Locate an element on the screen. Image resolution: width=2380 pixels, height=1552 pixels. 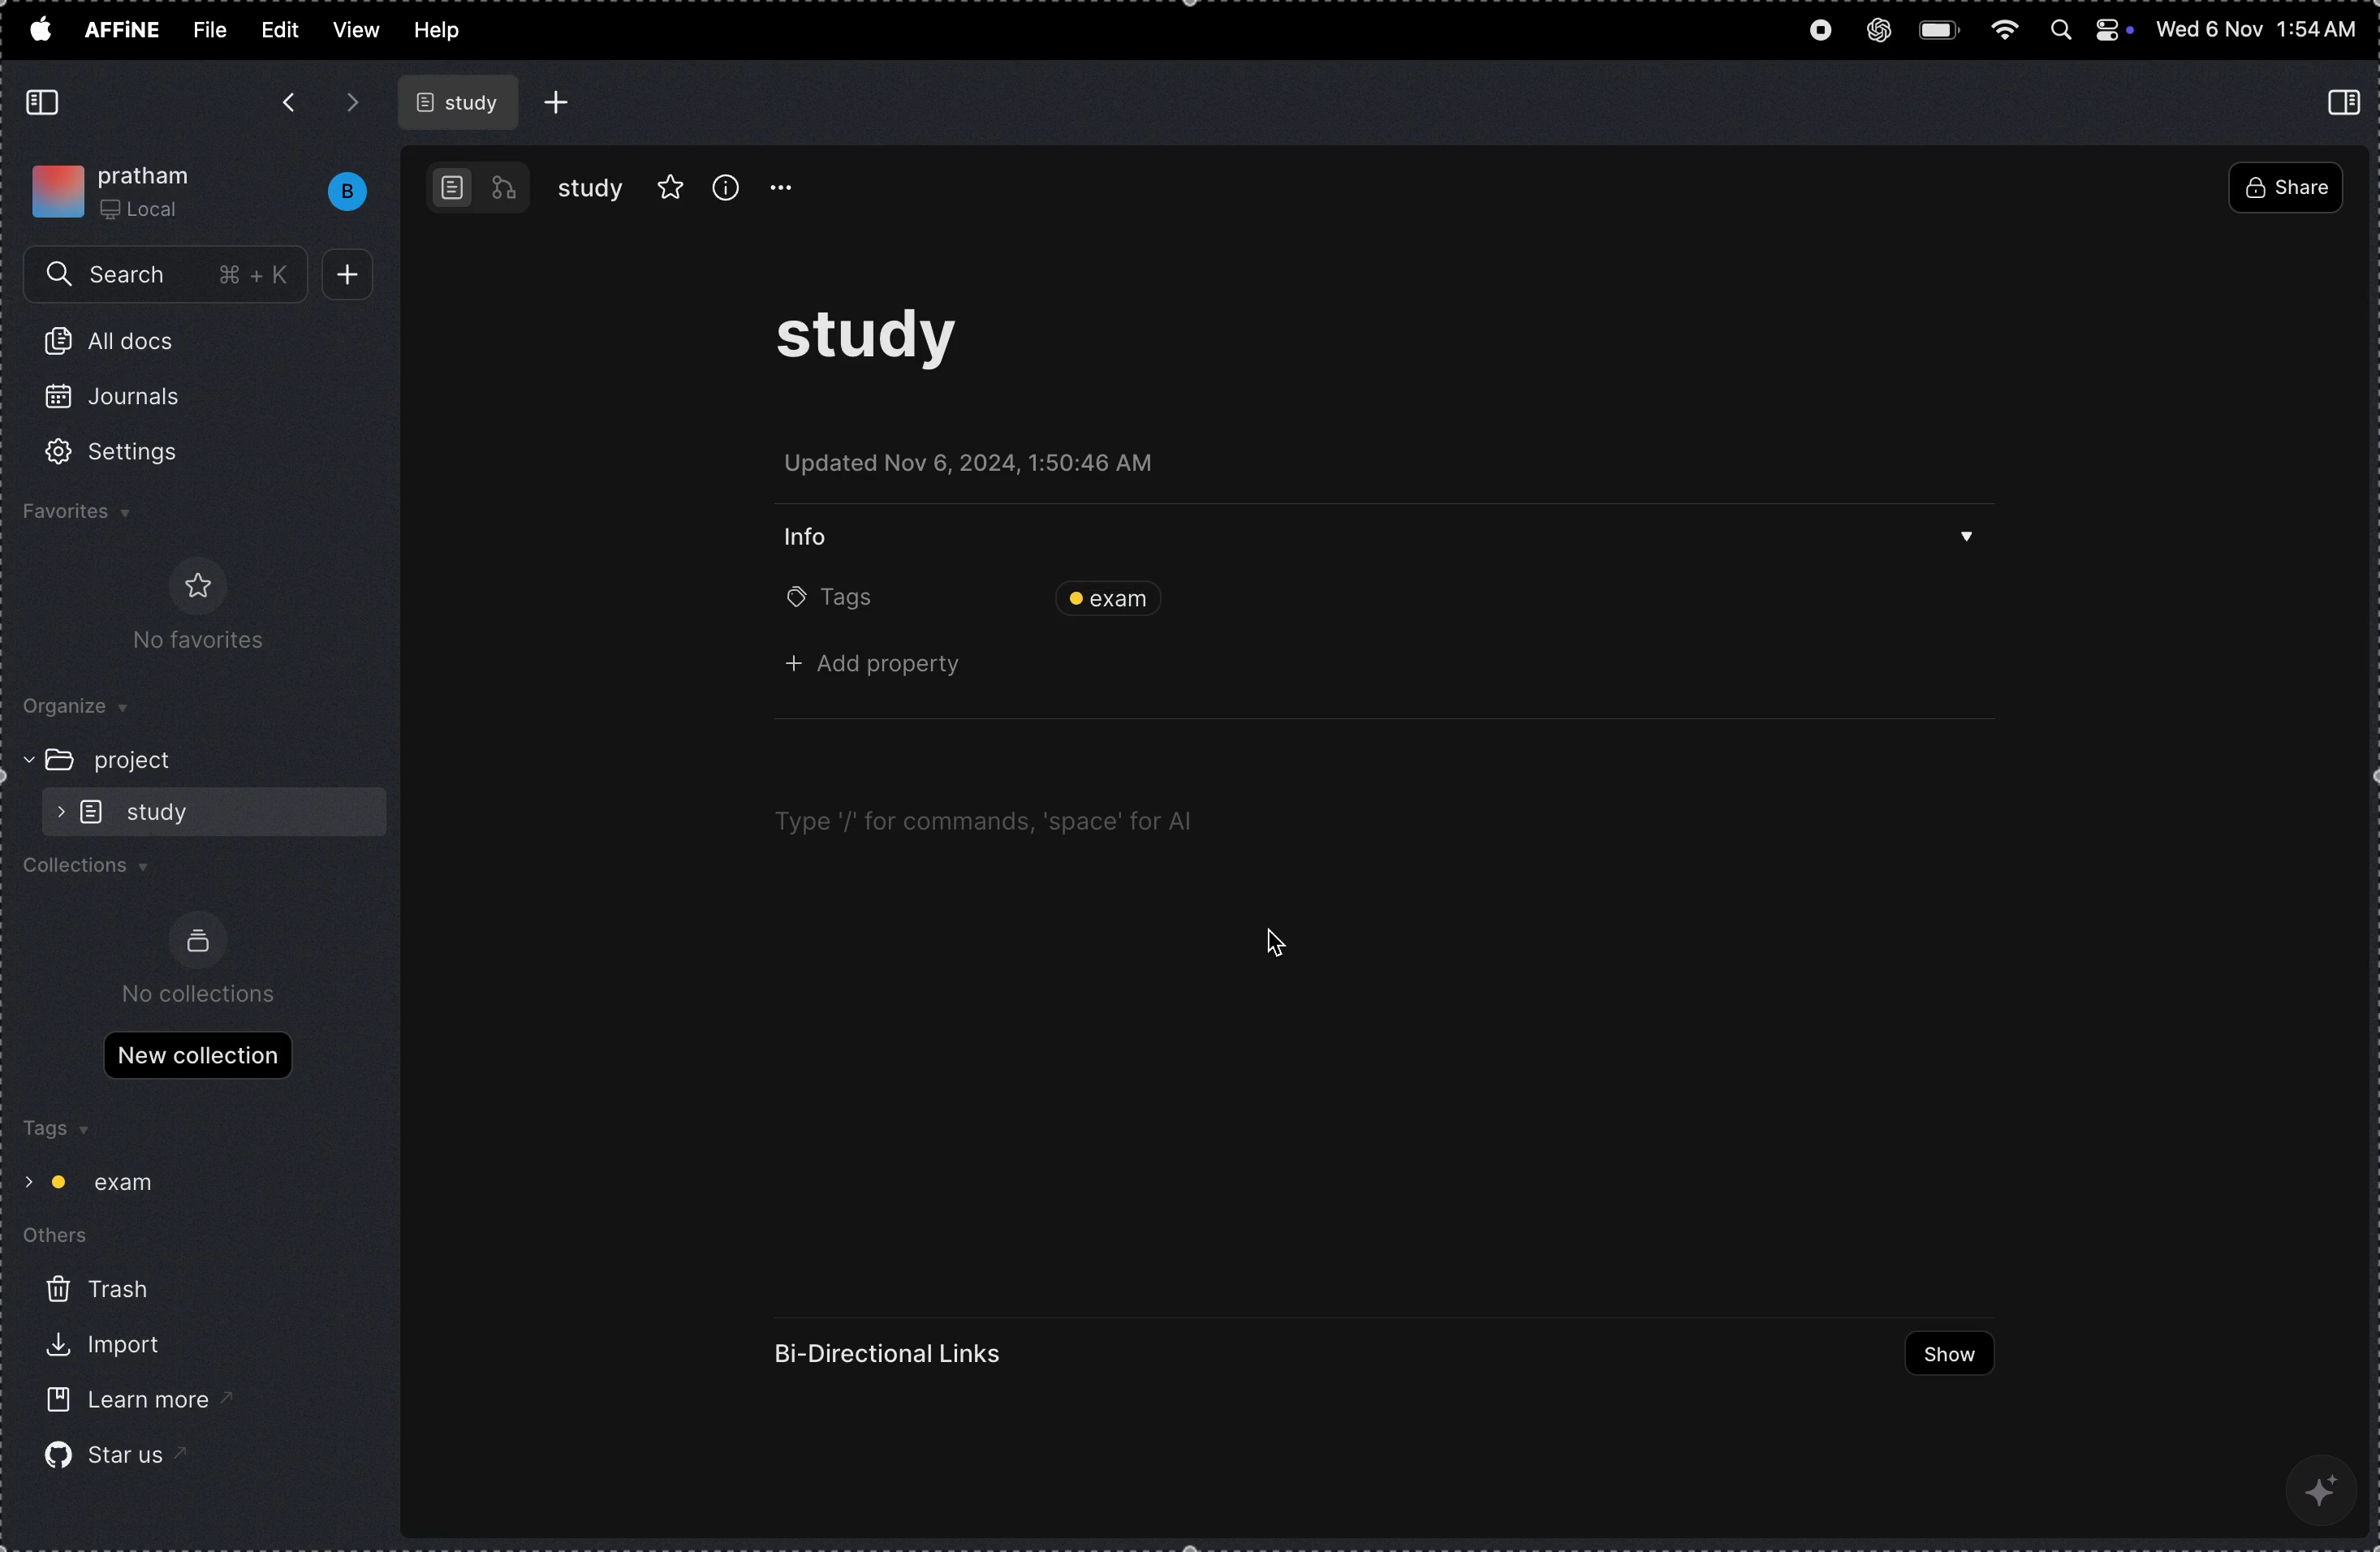
file is located at coordinates (210, 30).